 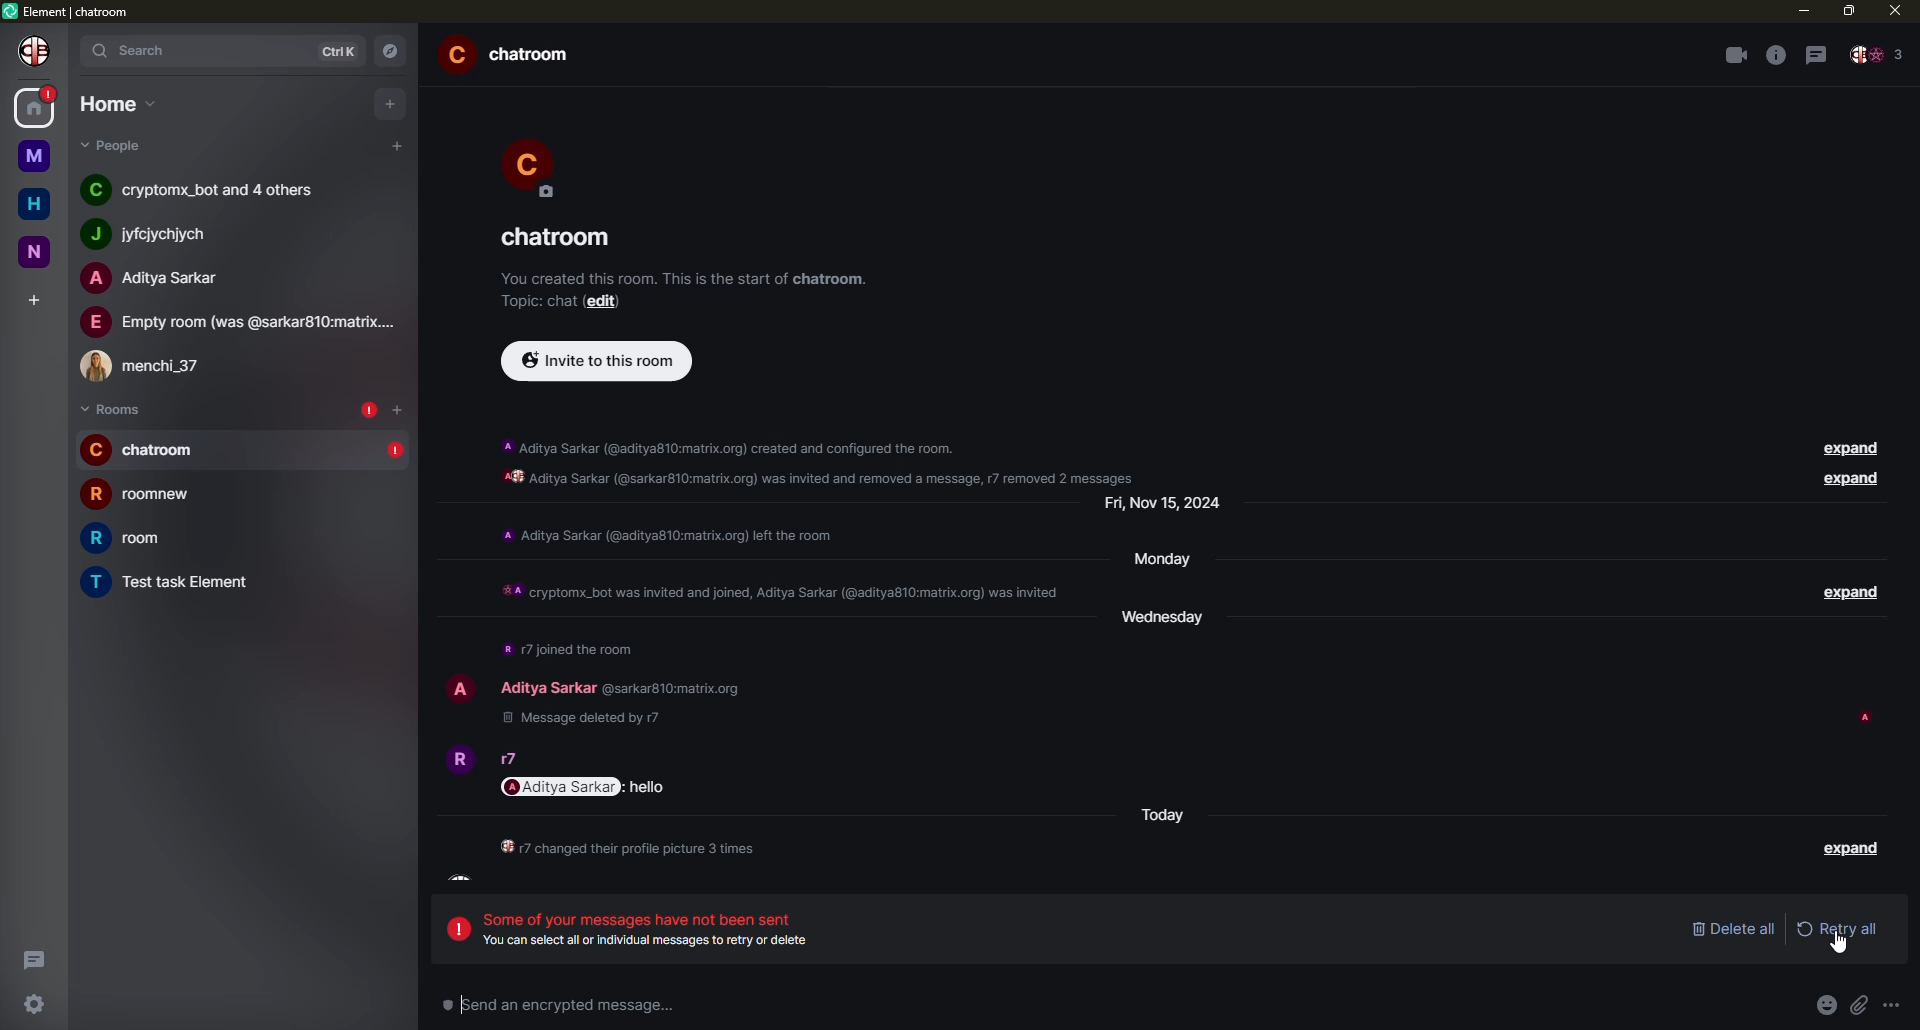 I want to click on settings, so click(x=30, y=1006).